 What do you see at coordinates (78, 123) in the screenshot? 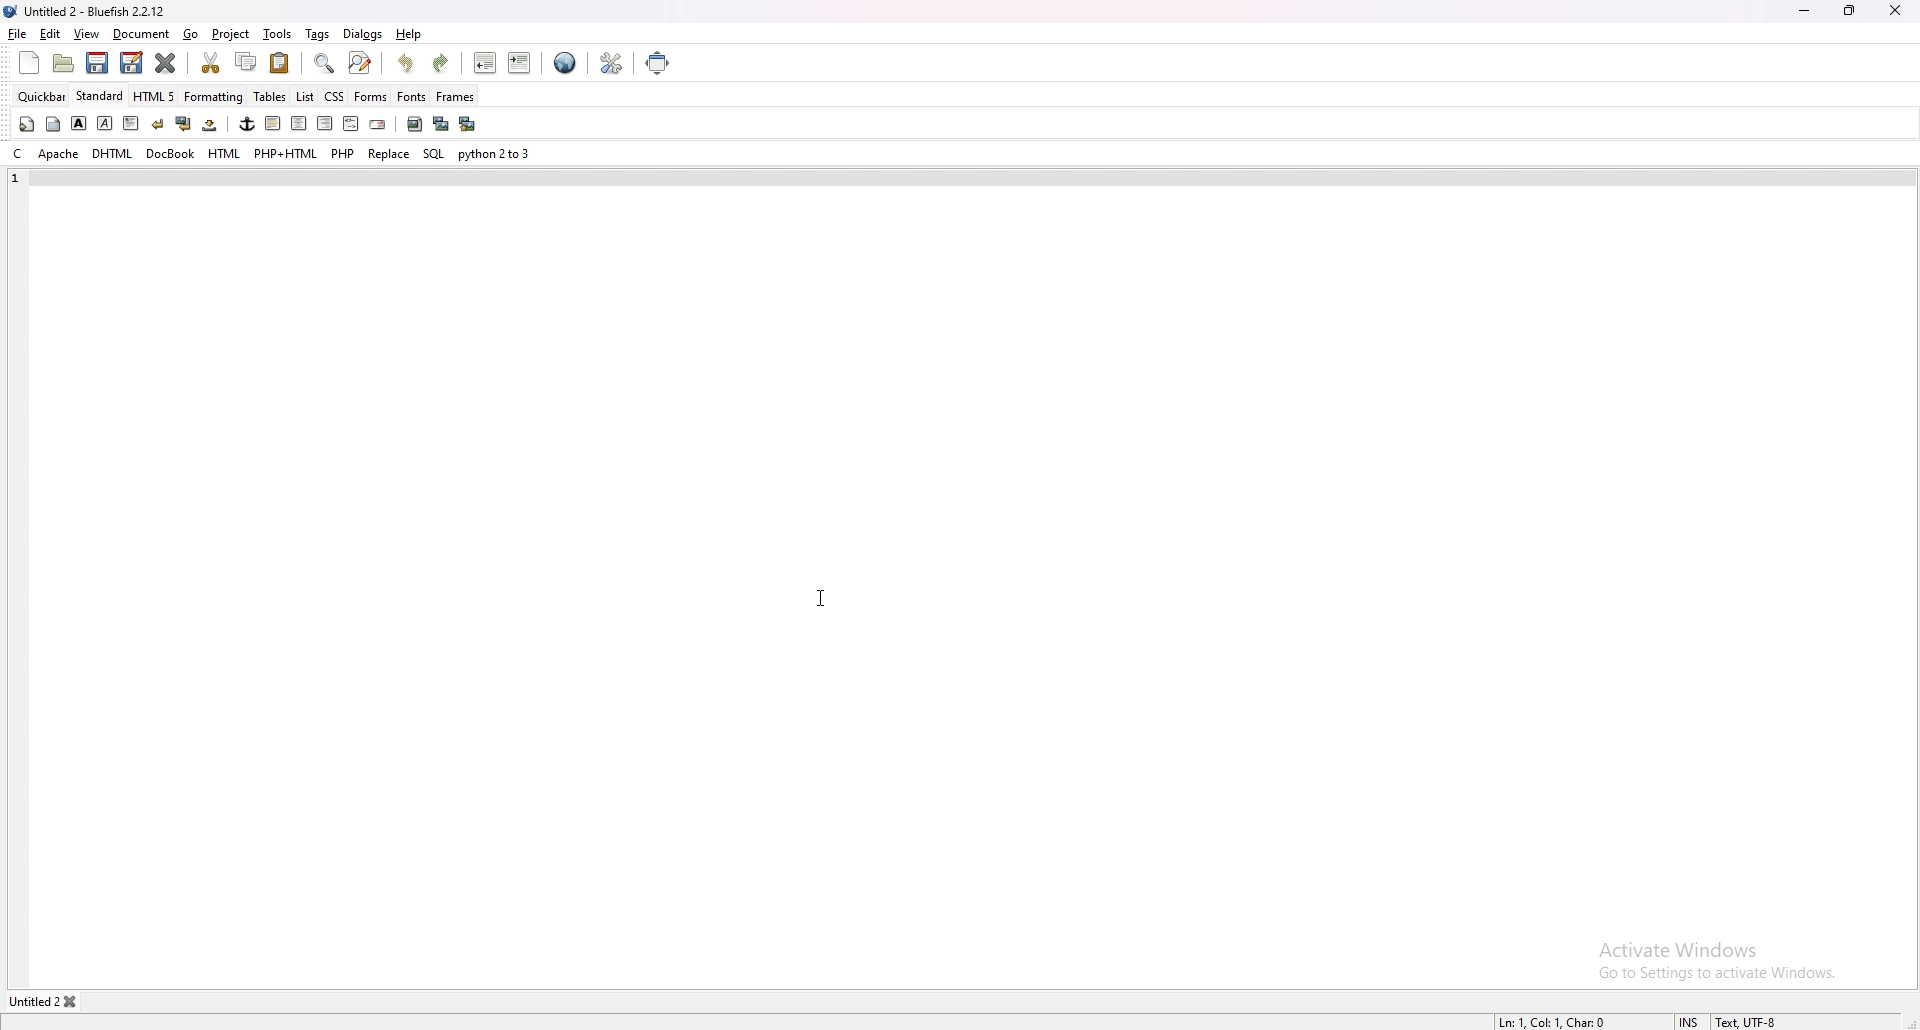
I see `bold` at bounding box center [78, 123].